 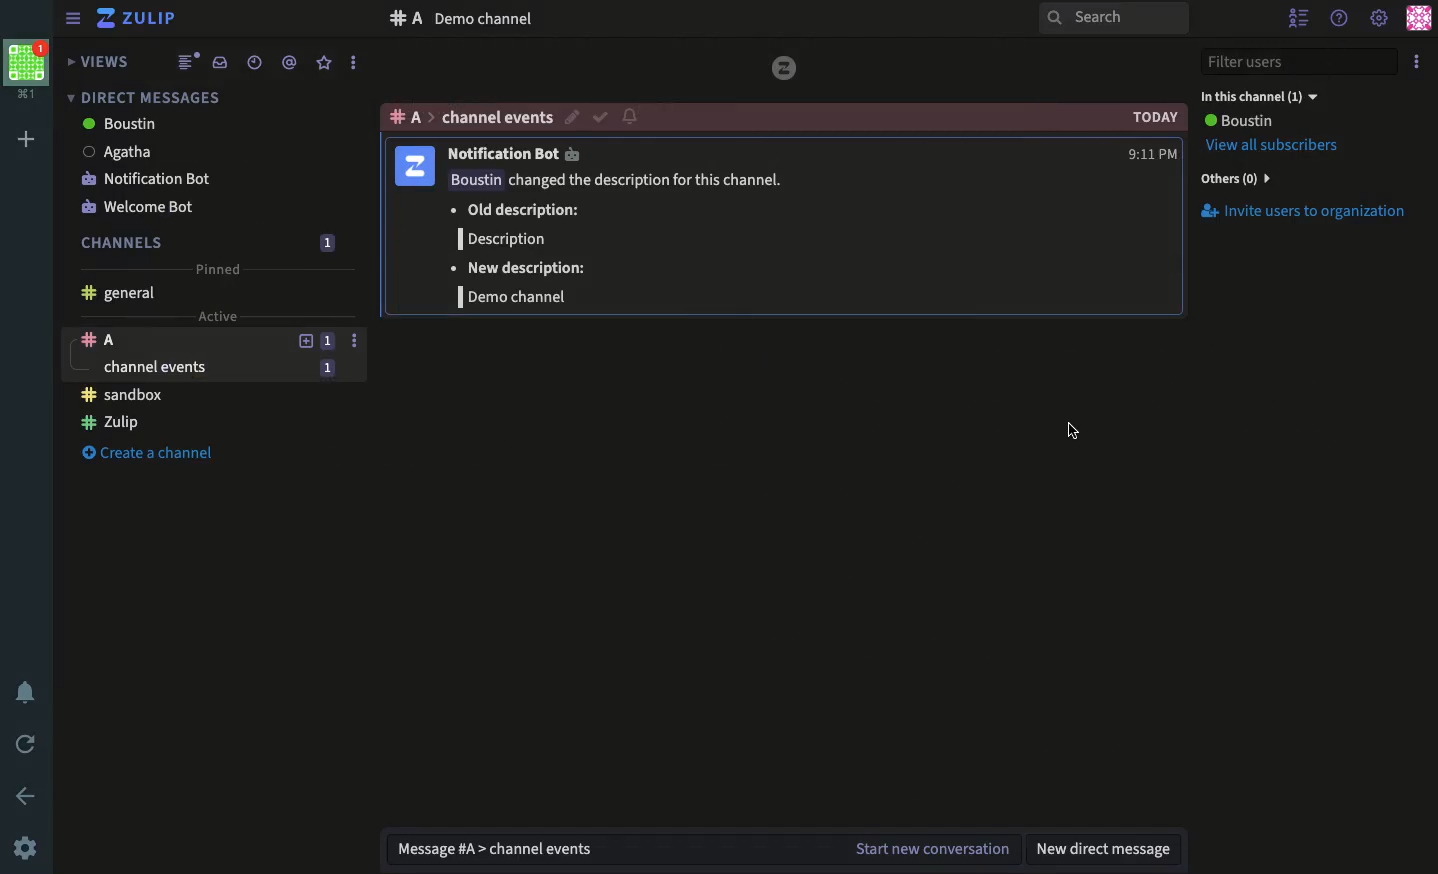 I want to click on Add, so click(x=30, y=139).